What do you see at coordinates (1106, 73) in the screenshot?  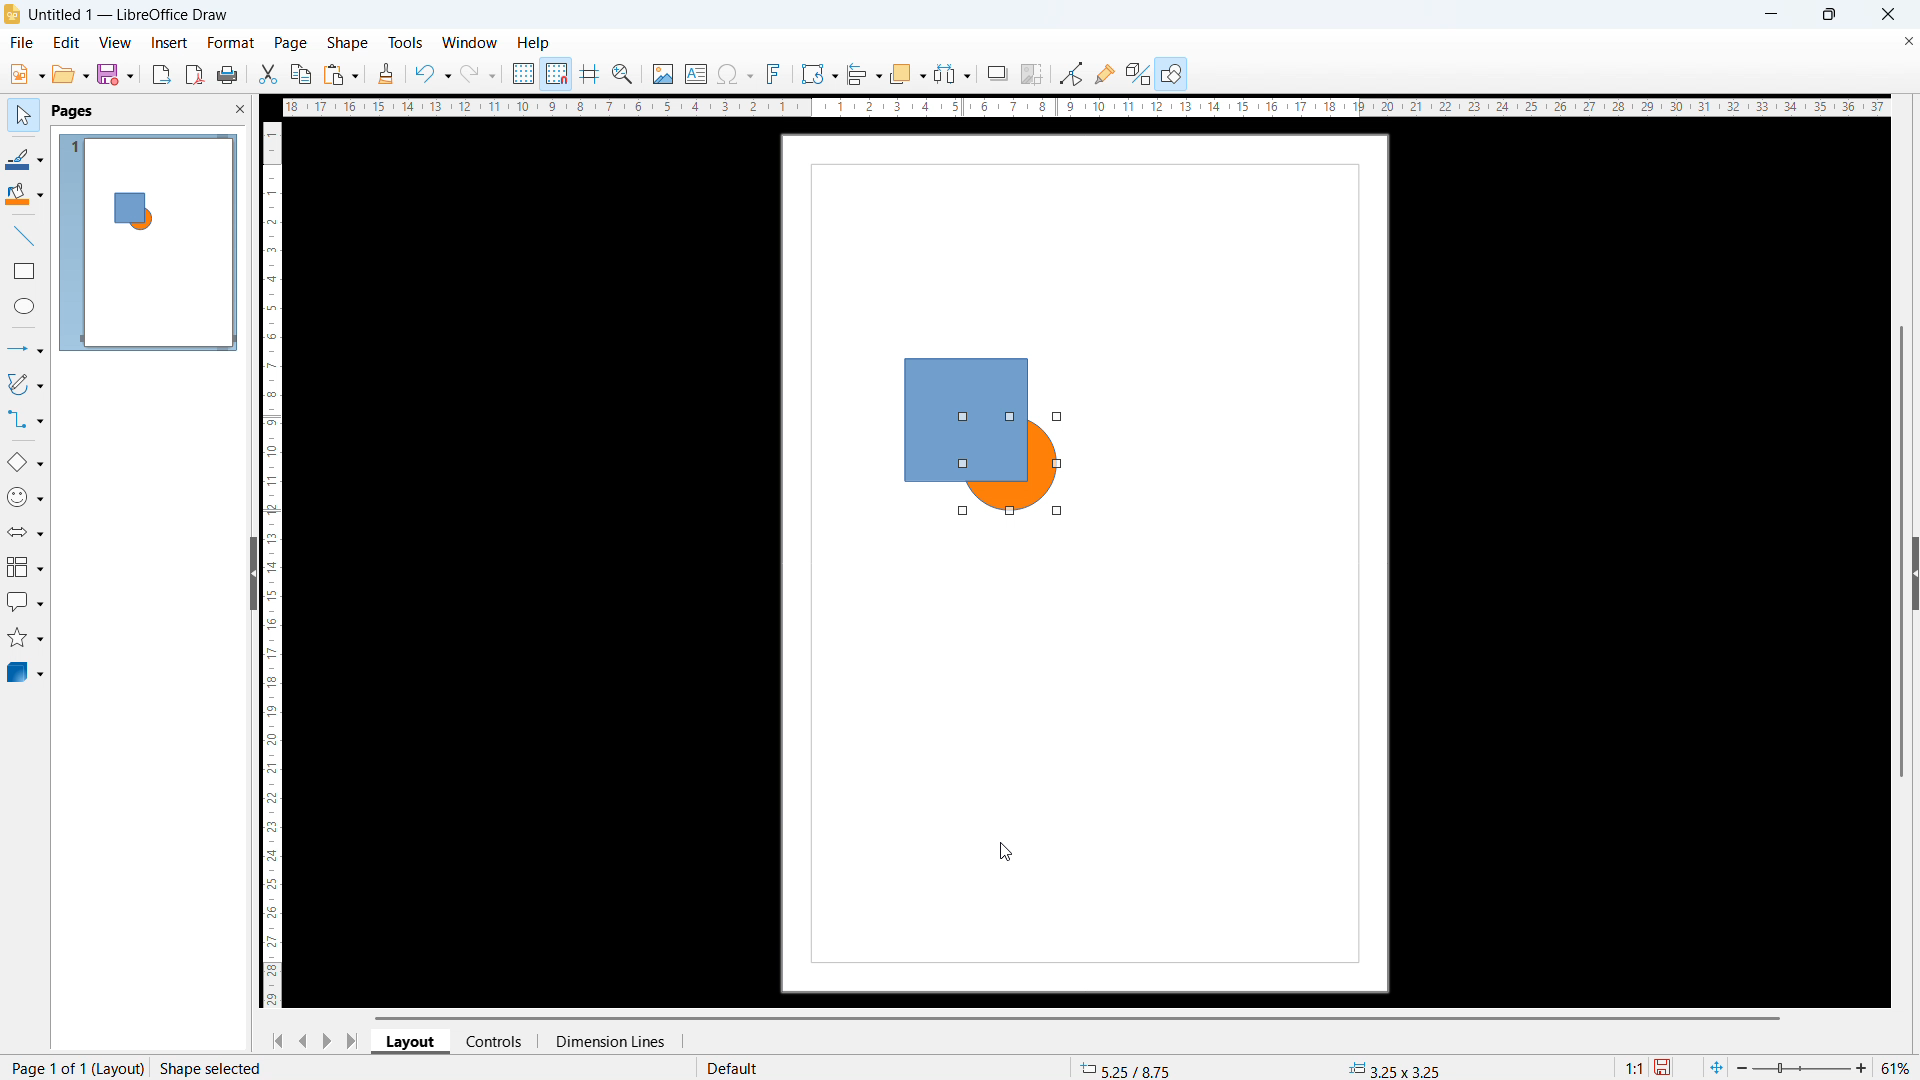 I see `show gluepoint functions` at bounding box center [1106, 73].